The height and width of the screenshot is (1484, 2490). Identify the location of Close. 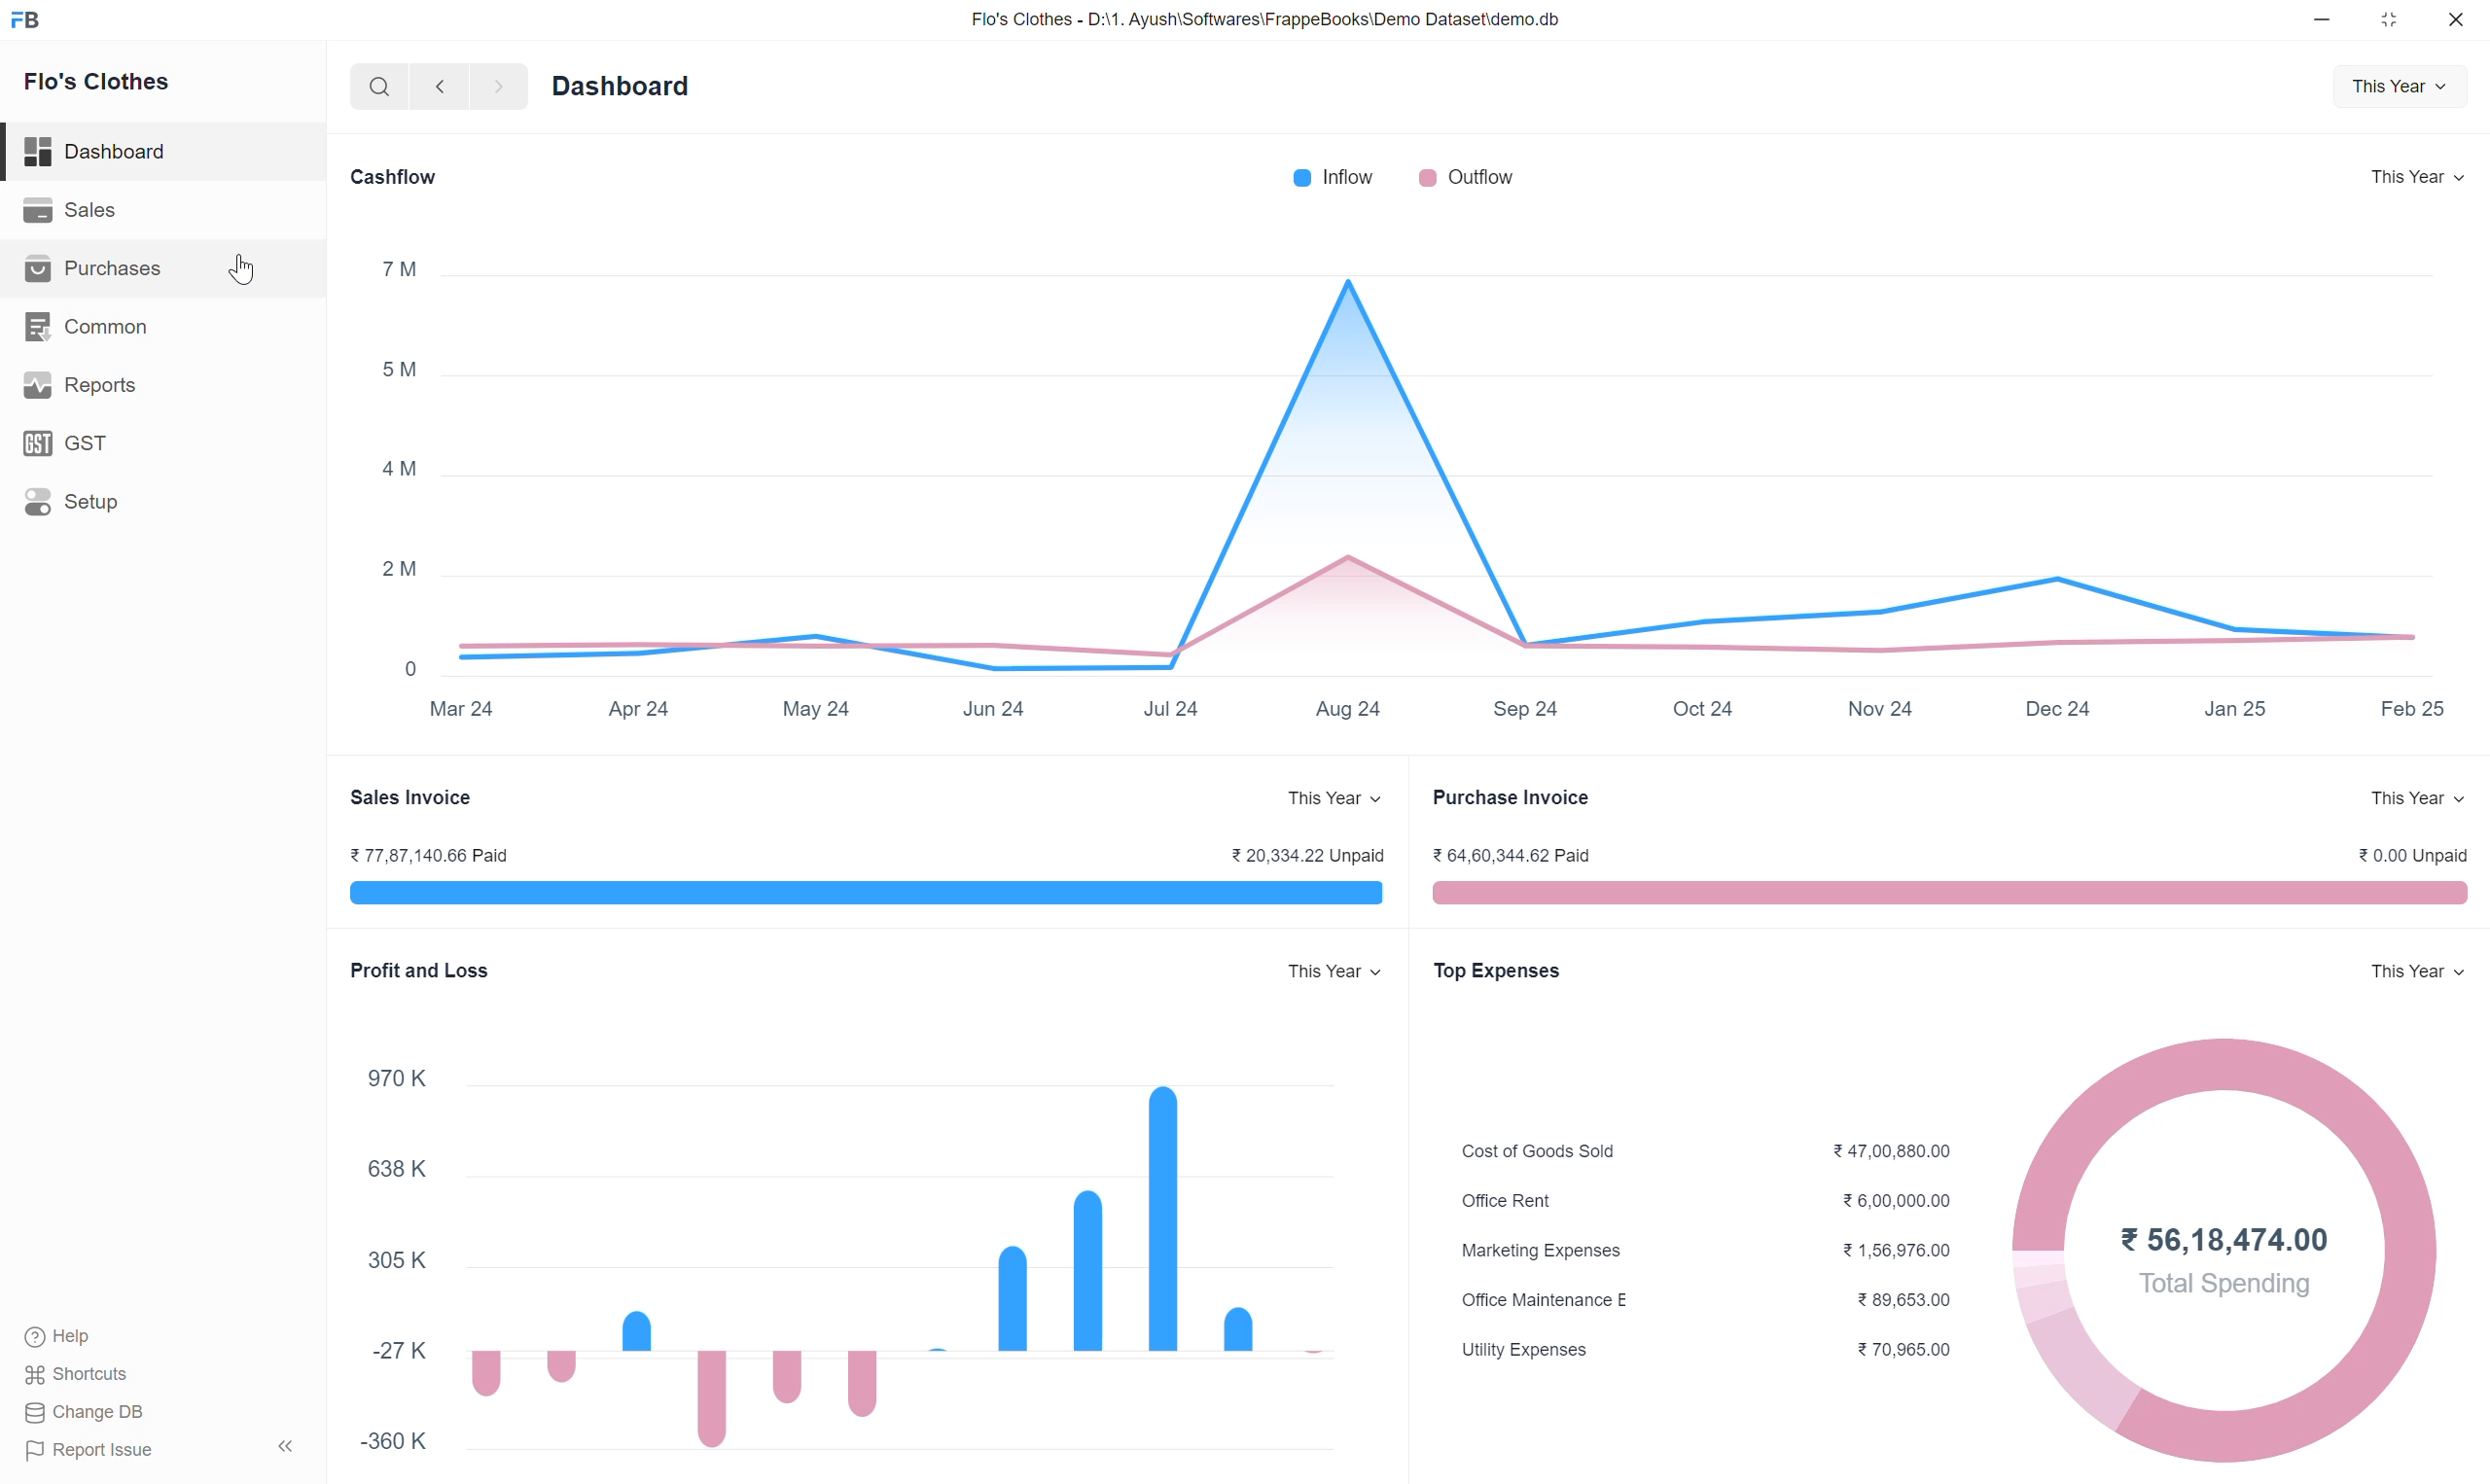
(2457, 19).